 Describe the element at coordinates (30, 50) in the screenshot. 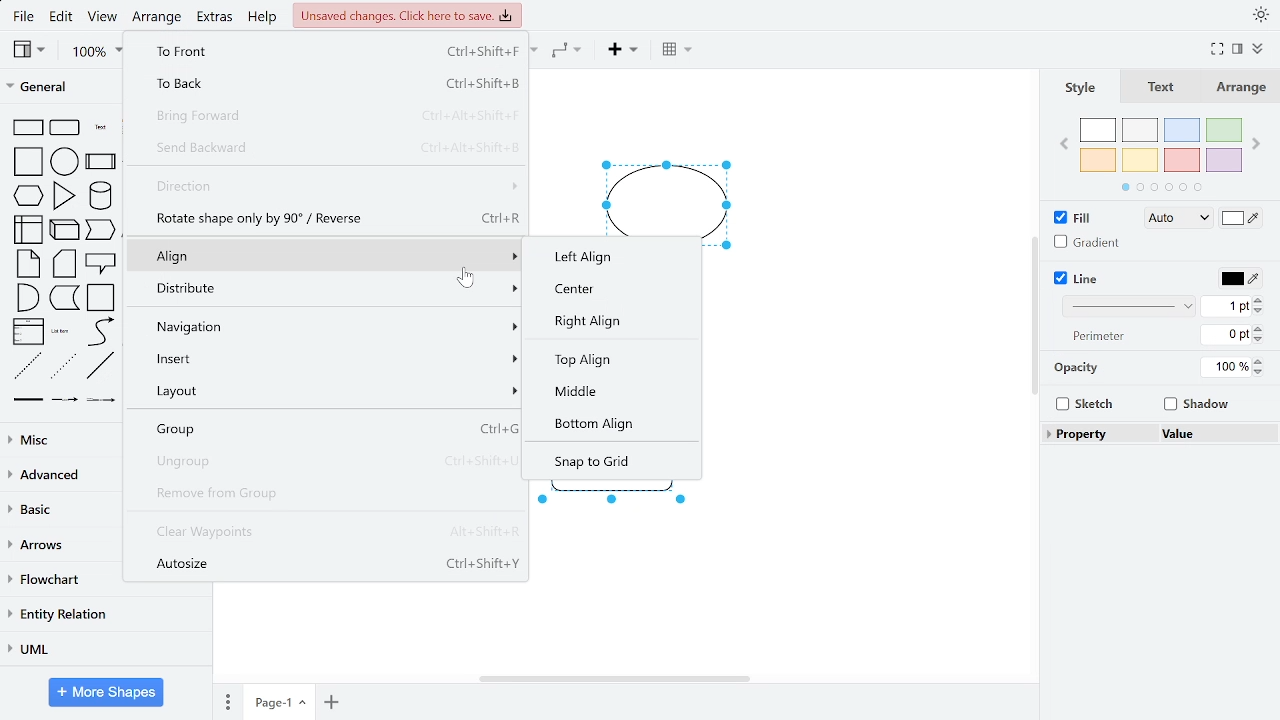

I see `view` at that location.